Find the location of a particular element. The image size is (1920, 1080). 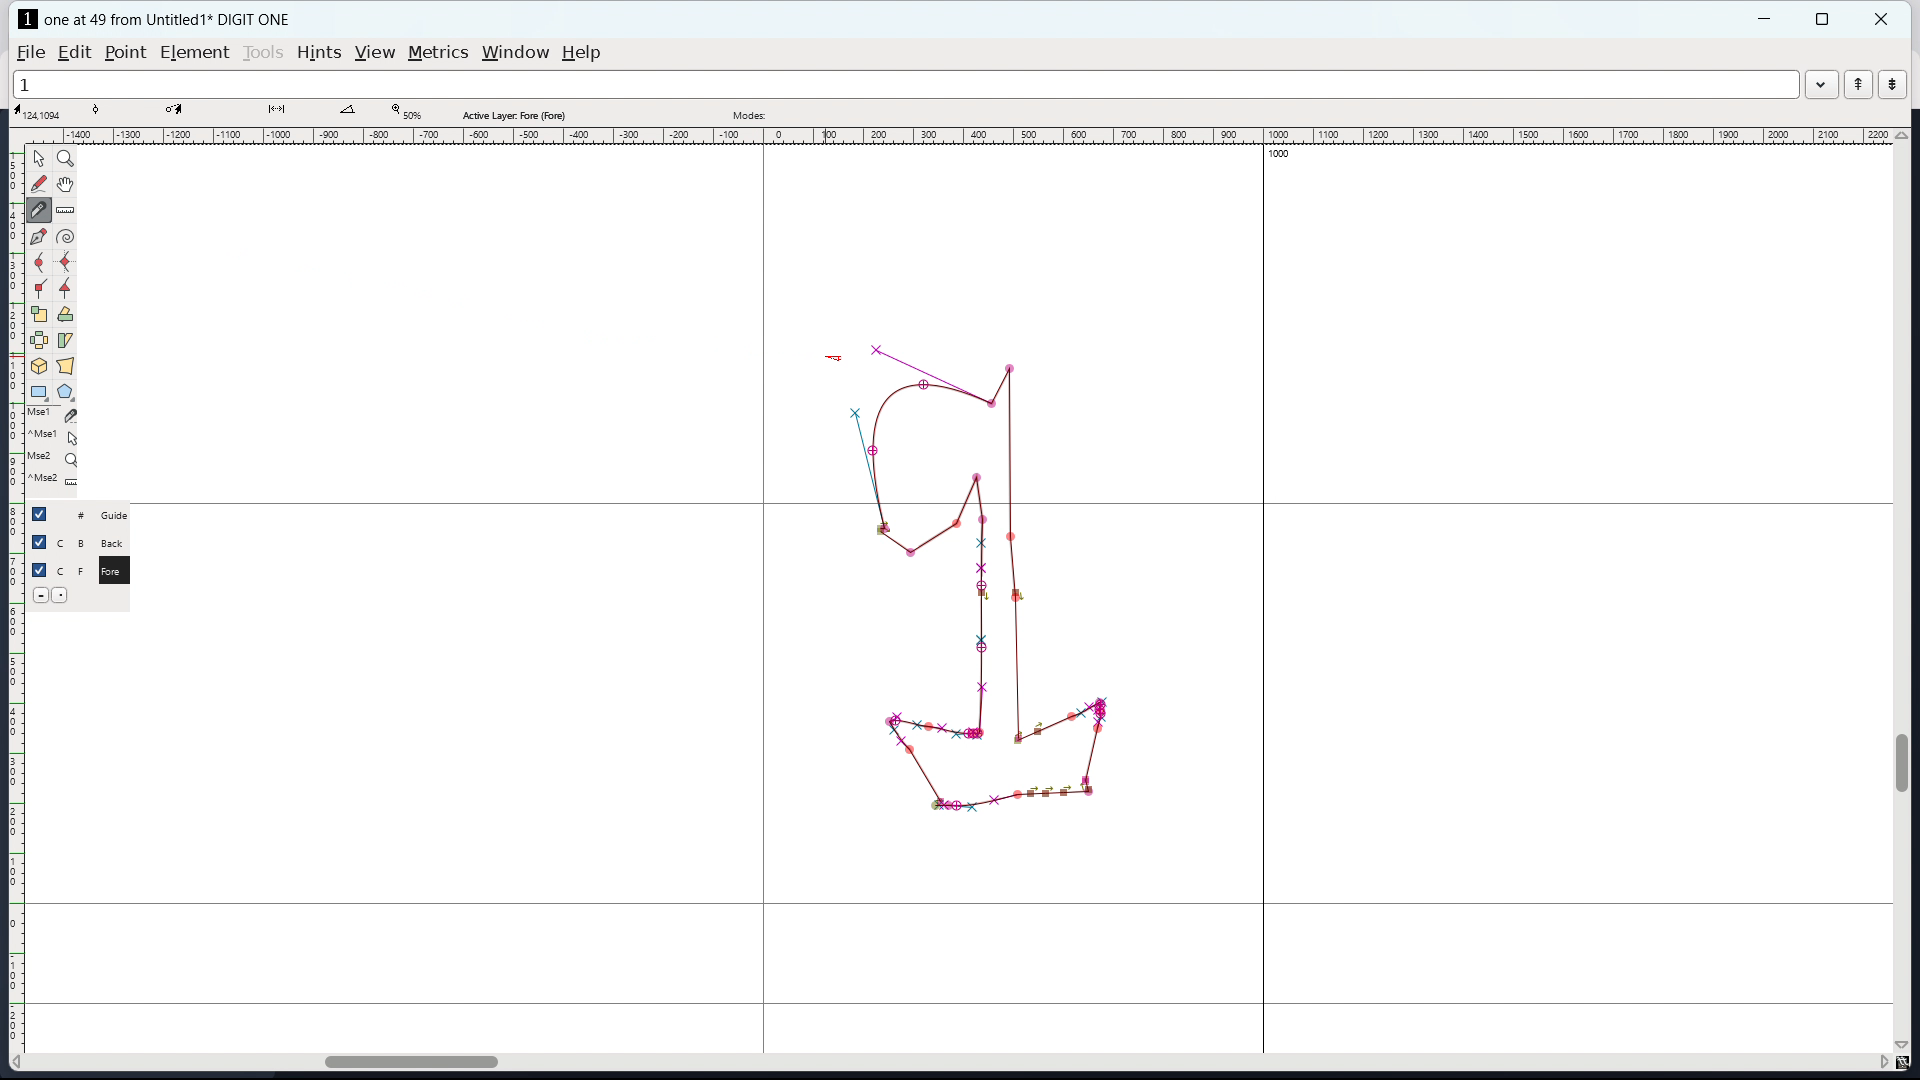

back is located at coordinates (116, 543).